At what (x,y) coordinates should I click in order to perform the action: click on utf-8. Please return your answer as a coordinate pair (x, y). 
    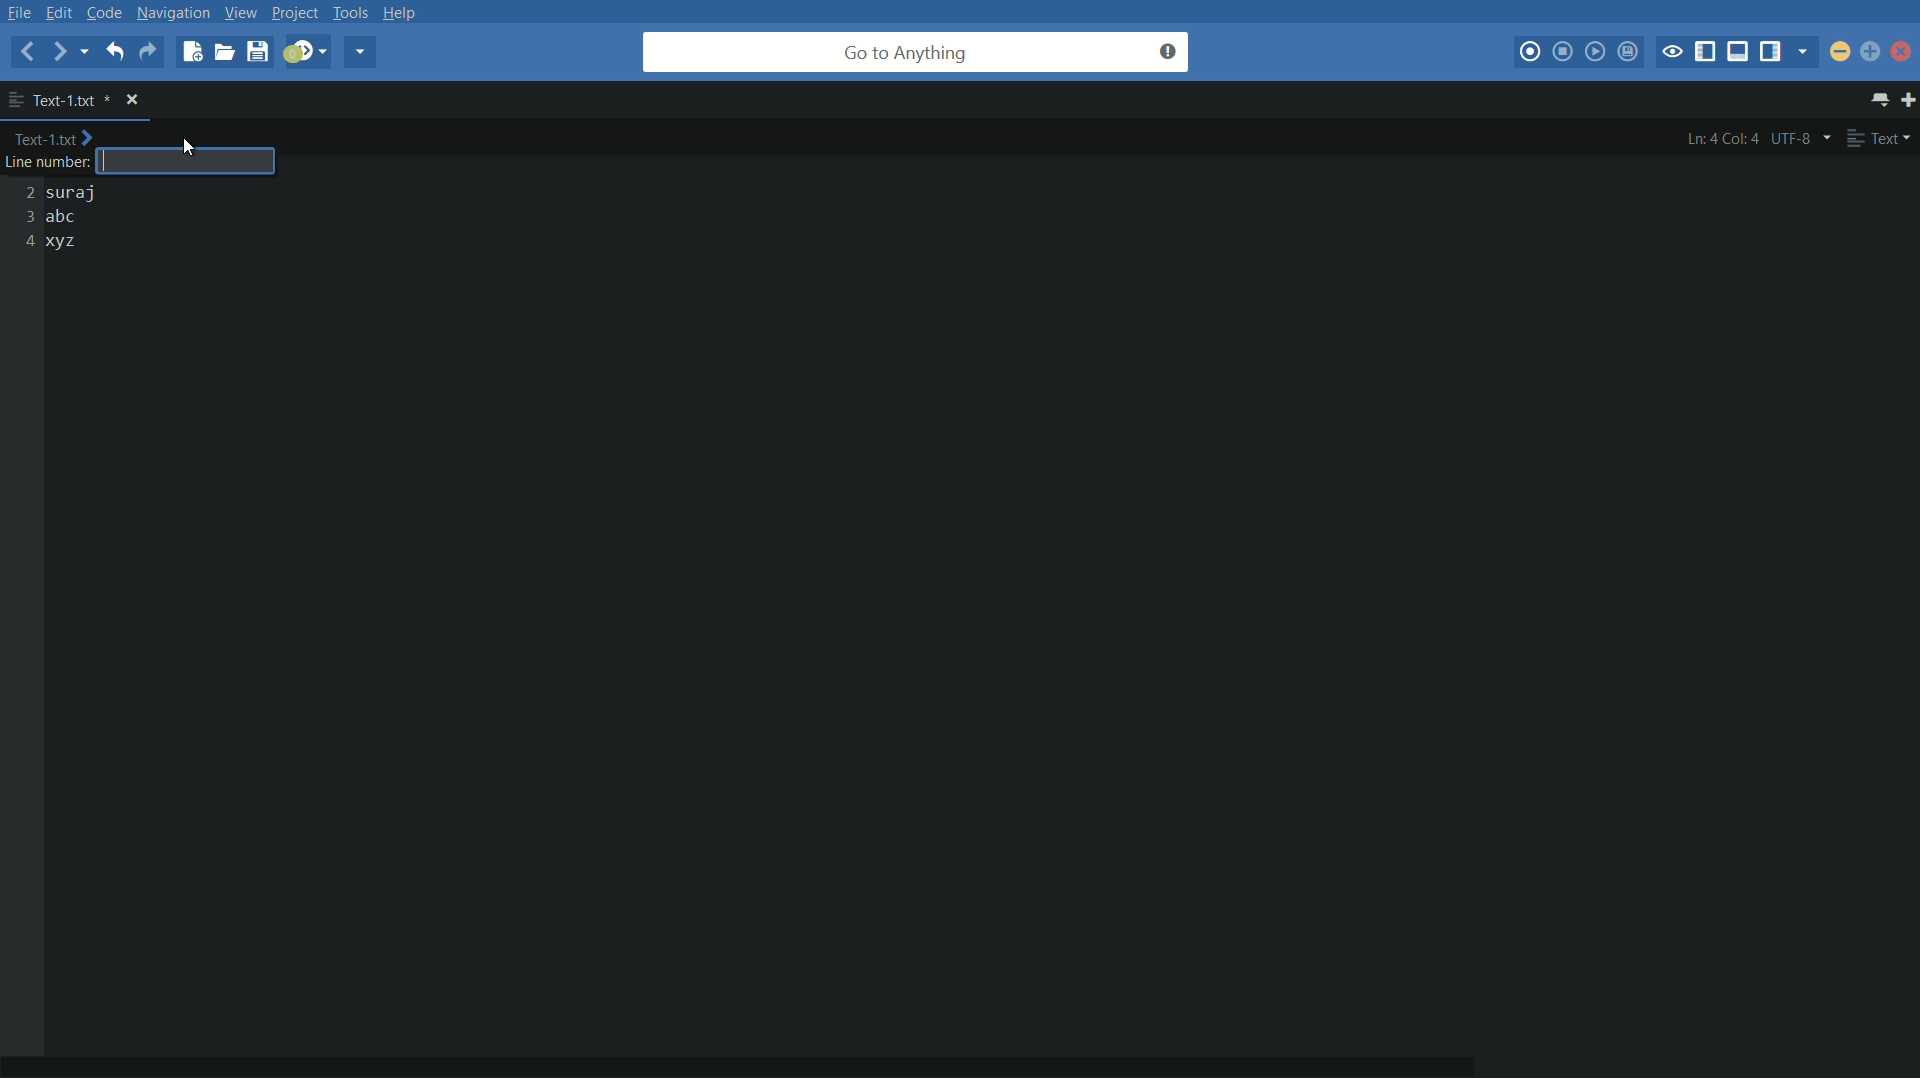
    Looking at the image, I should click on (1801, 138).